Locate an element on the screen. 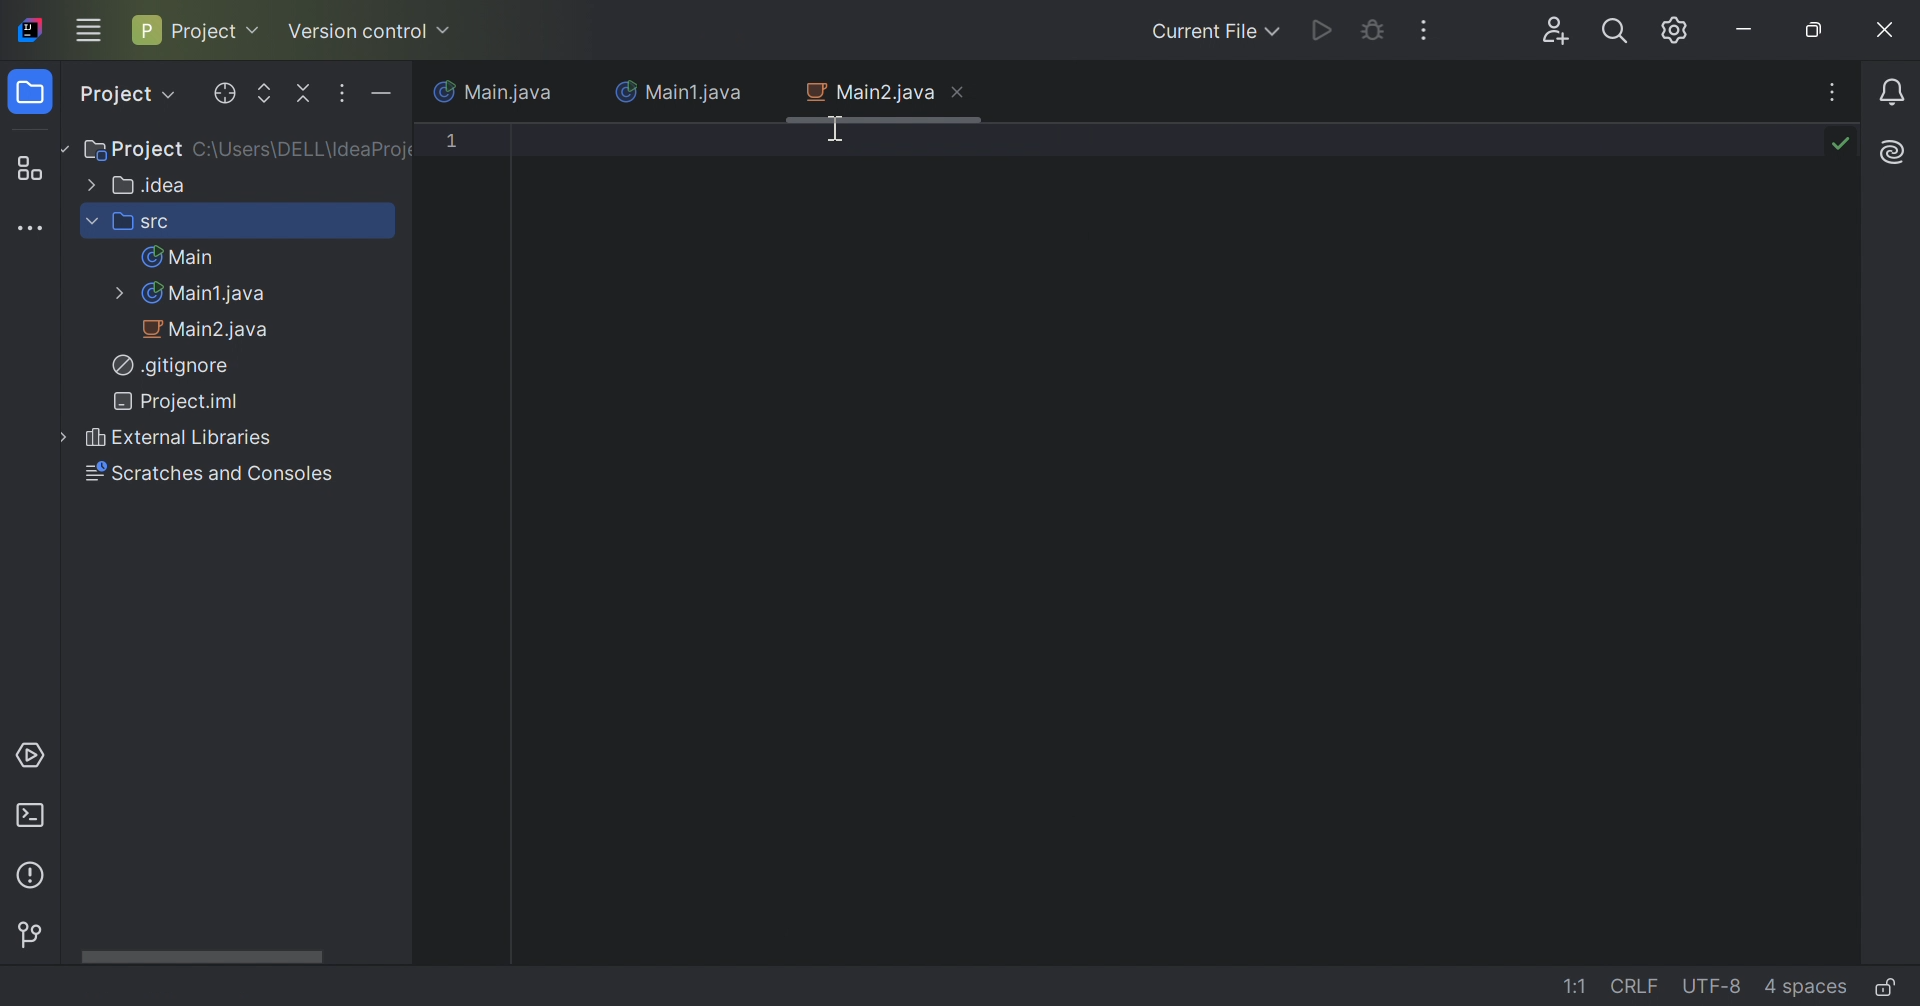 Image resolution: width=1920 pixels, height=1006 pixels. Code with me is located at coordinates (1553, 32).